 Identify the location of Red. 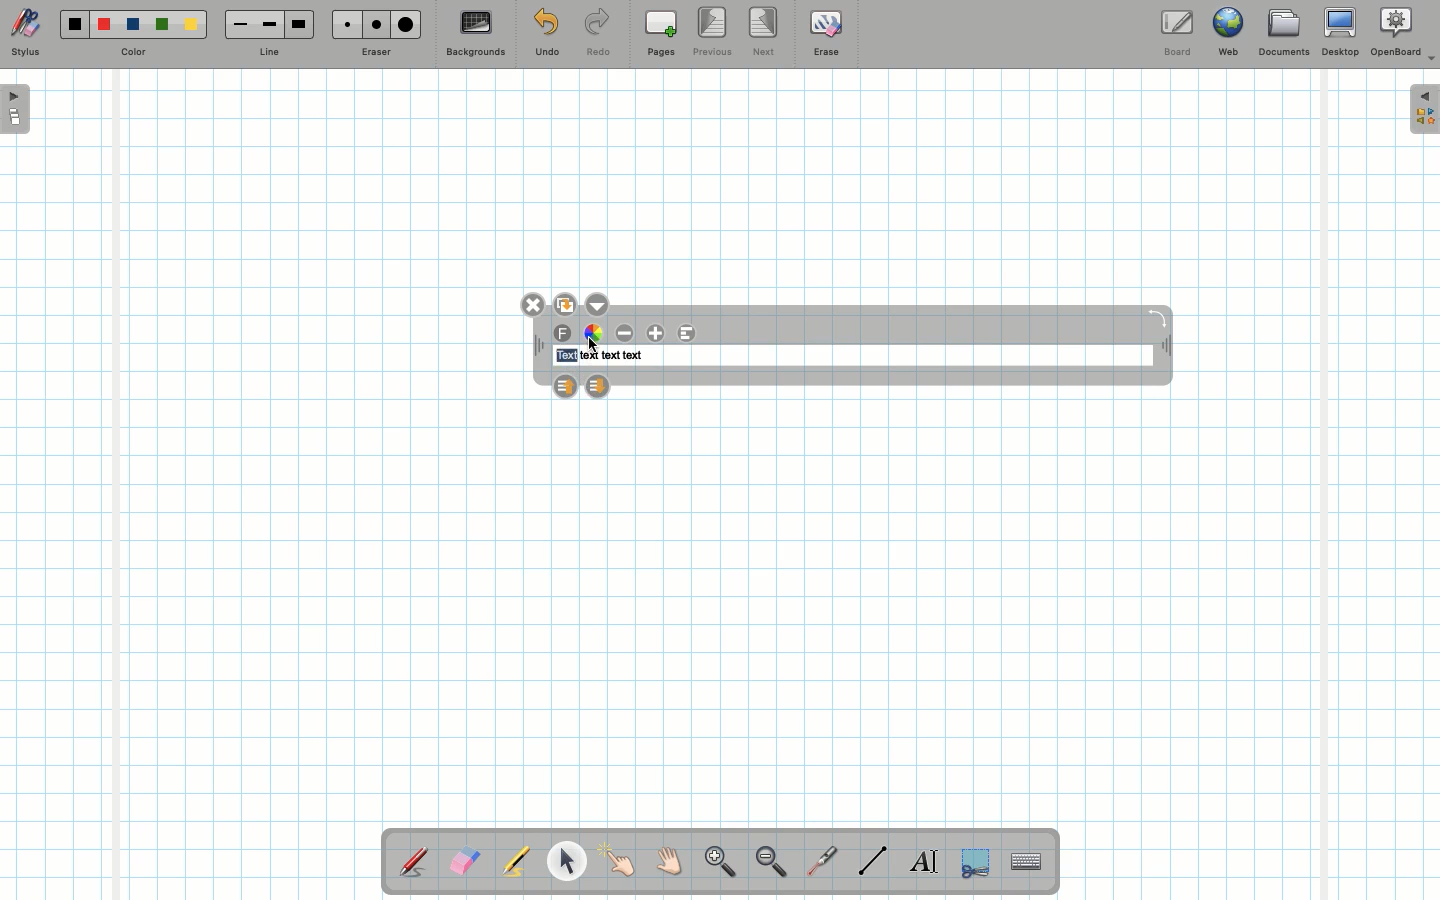
(105, 25).